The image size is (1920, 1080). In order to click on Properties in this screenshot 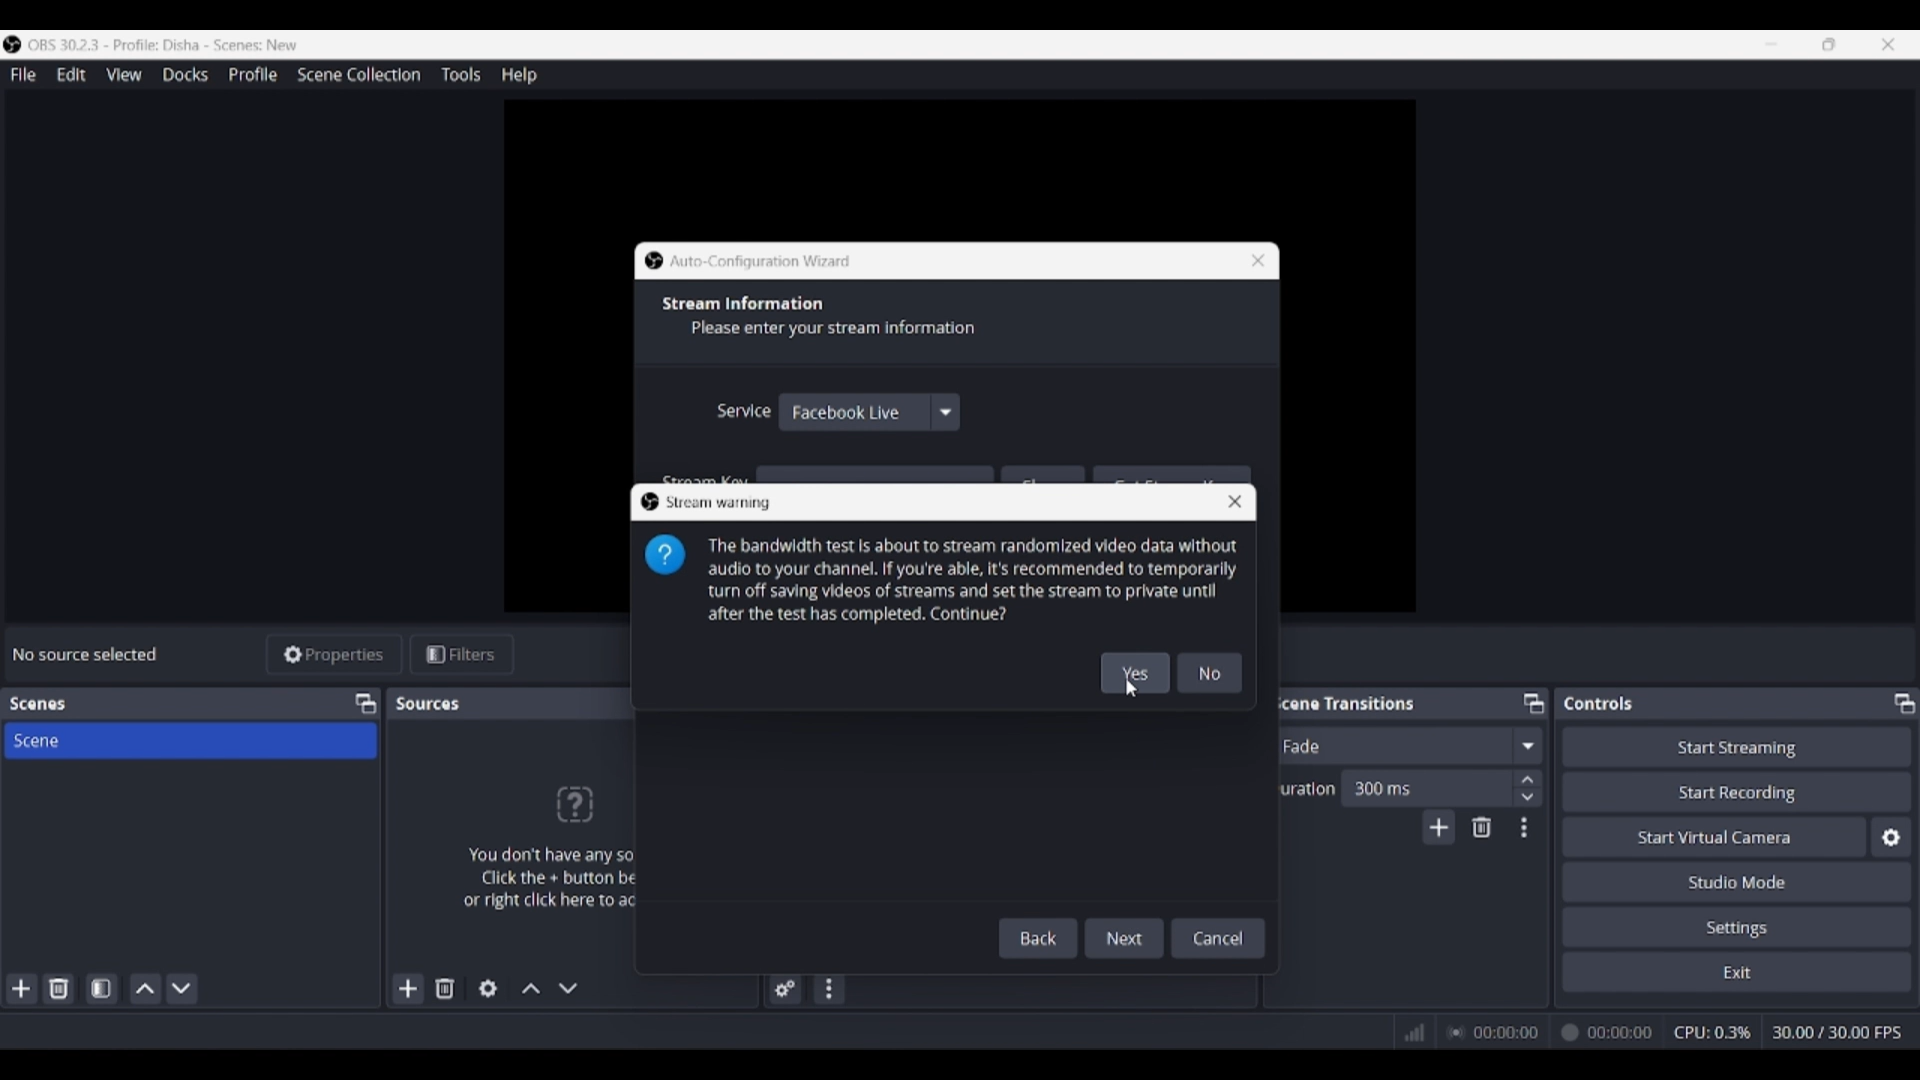, I will do `click(335, 655)`.